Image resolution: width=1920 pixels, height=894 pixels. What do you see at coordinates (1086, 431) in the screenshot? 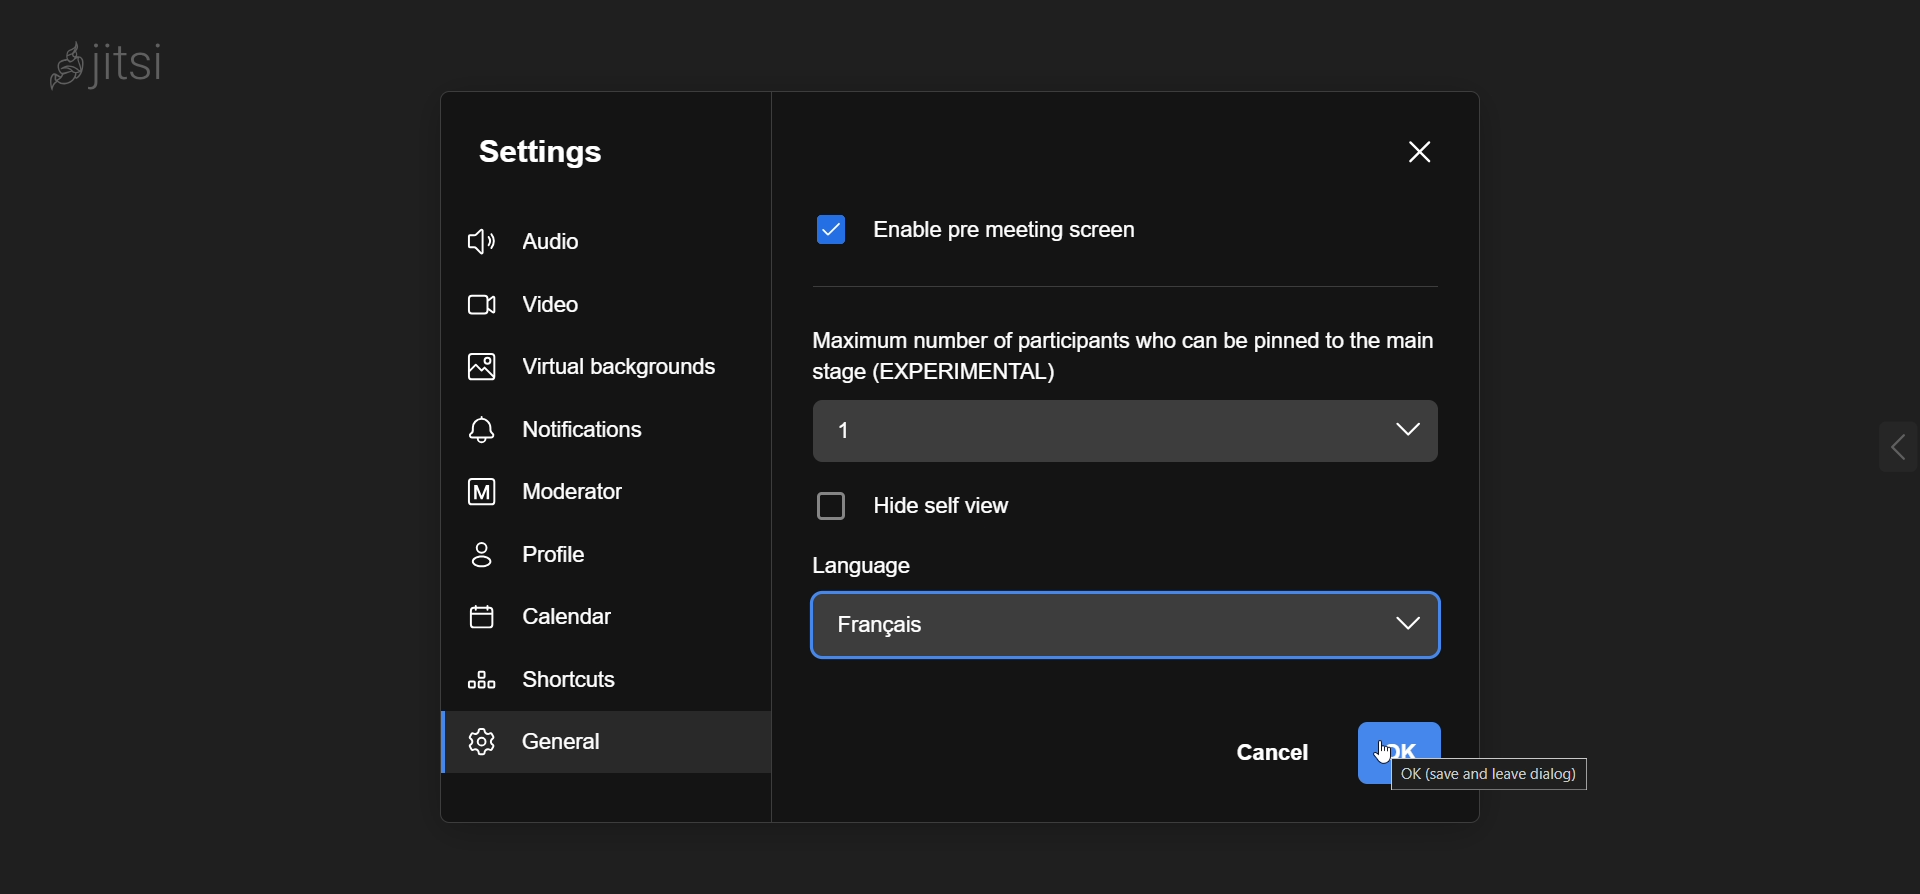
I see `1` at bounding box center [1086, 431].